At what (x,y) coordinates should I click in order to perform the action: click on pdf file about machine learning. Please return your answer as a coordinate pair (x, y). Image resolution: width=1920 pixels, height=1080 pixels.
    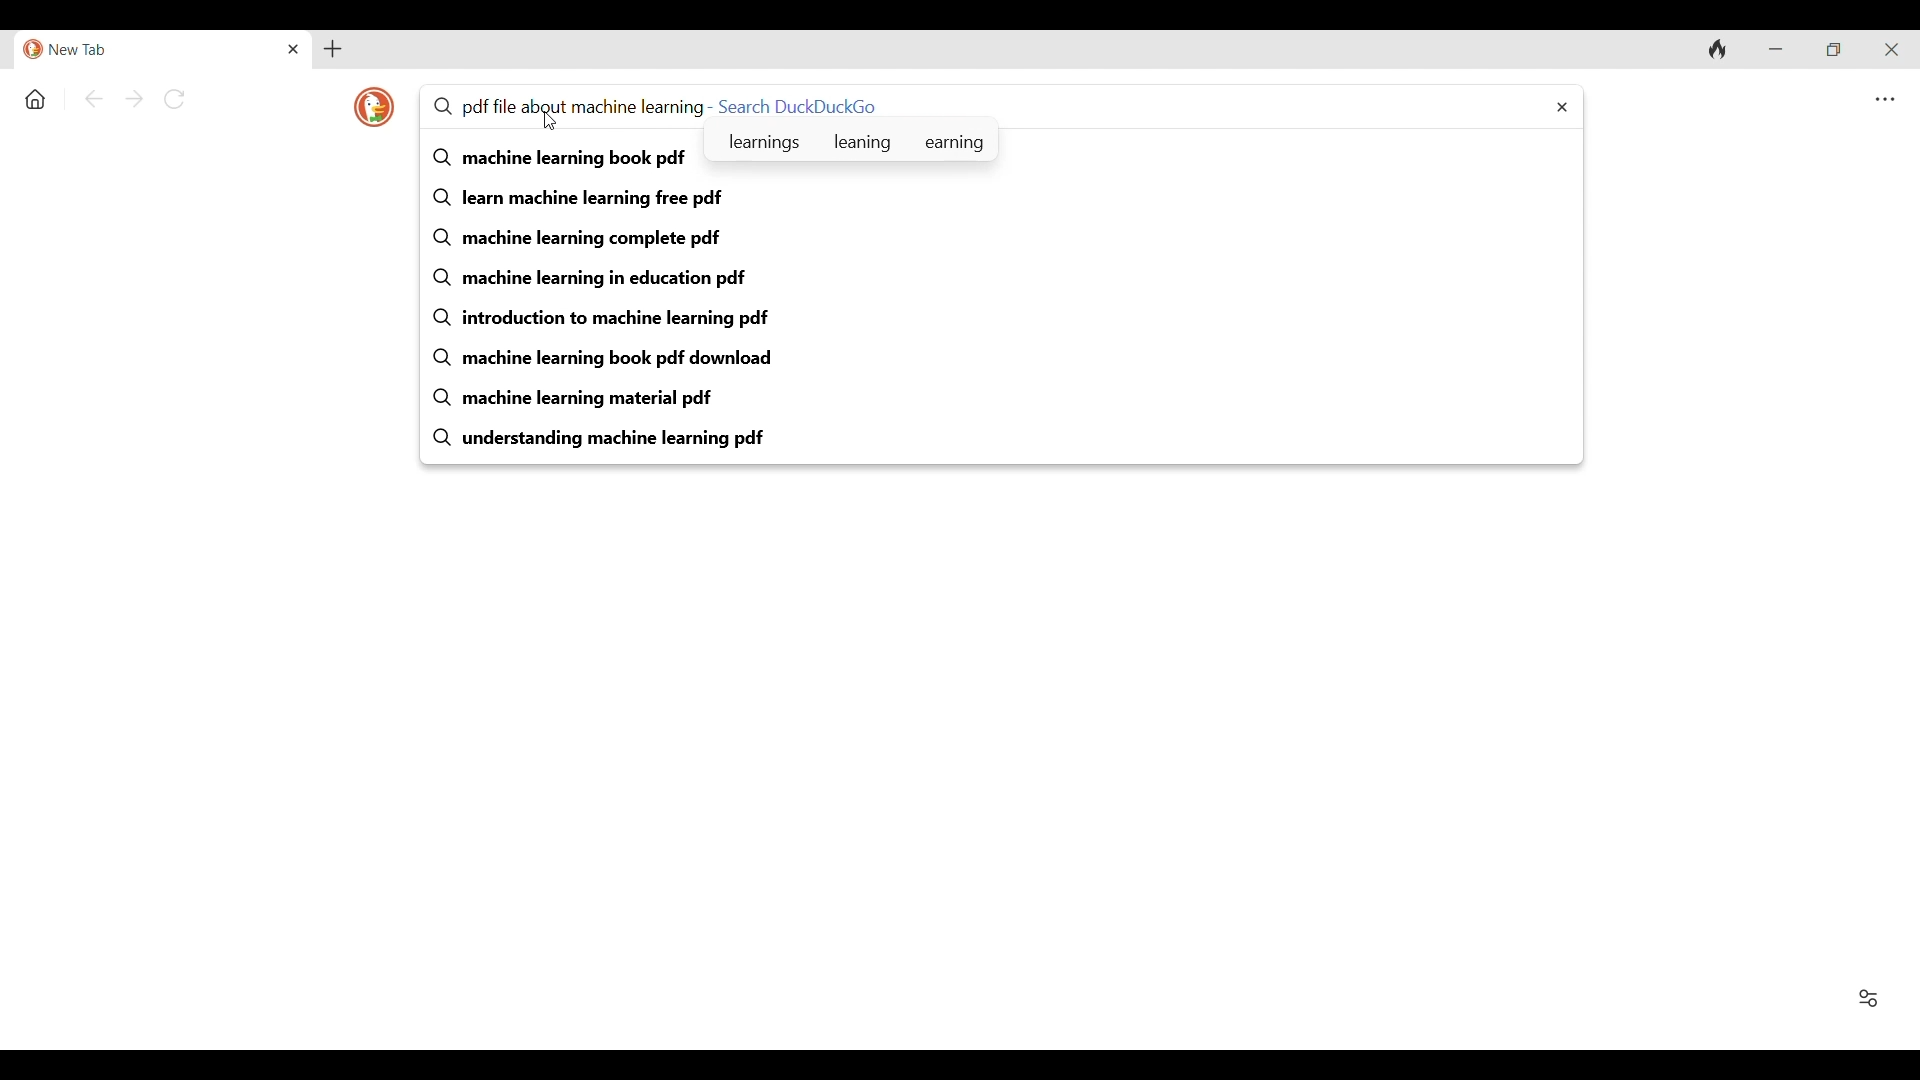
    Looking at the image, I should click on (566, 106).